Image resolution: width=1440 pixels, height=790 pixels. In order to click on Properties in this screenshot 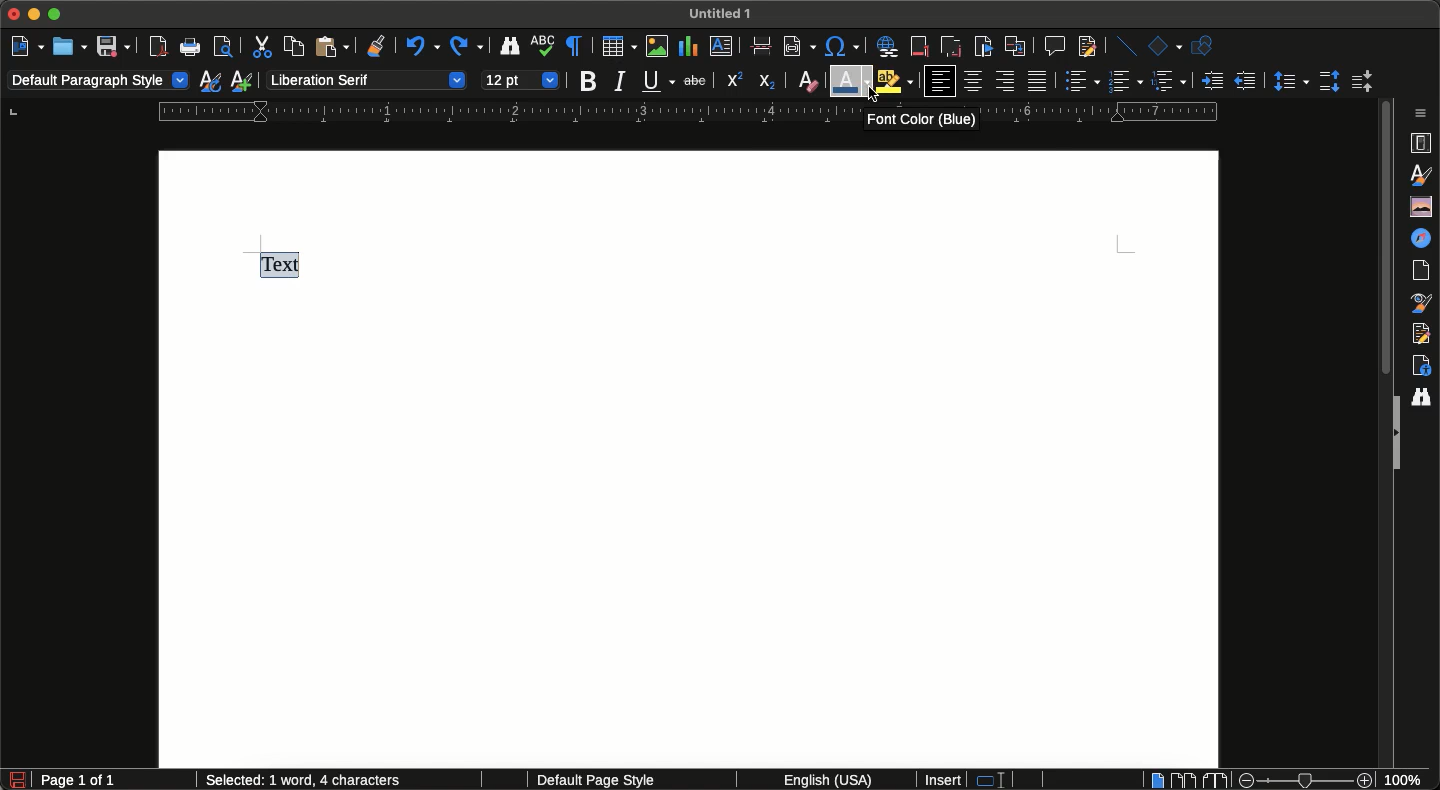, I will do `click(1423, 143)`.